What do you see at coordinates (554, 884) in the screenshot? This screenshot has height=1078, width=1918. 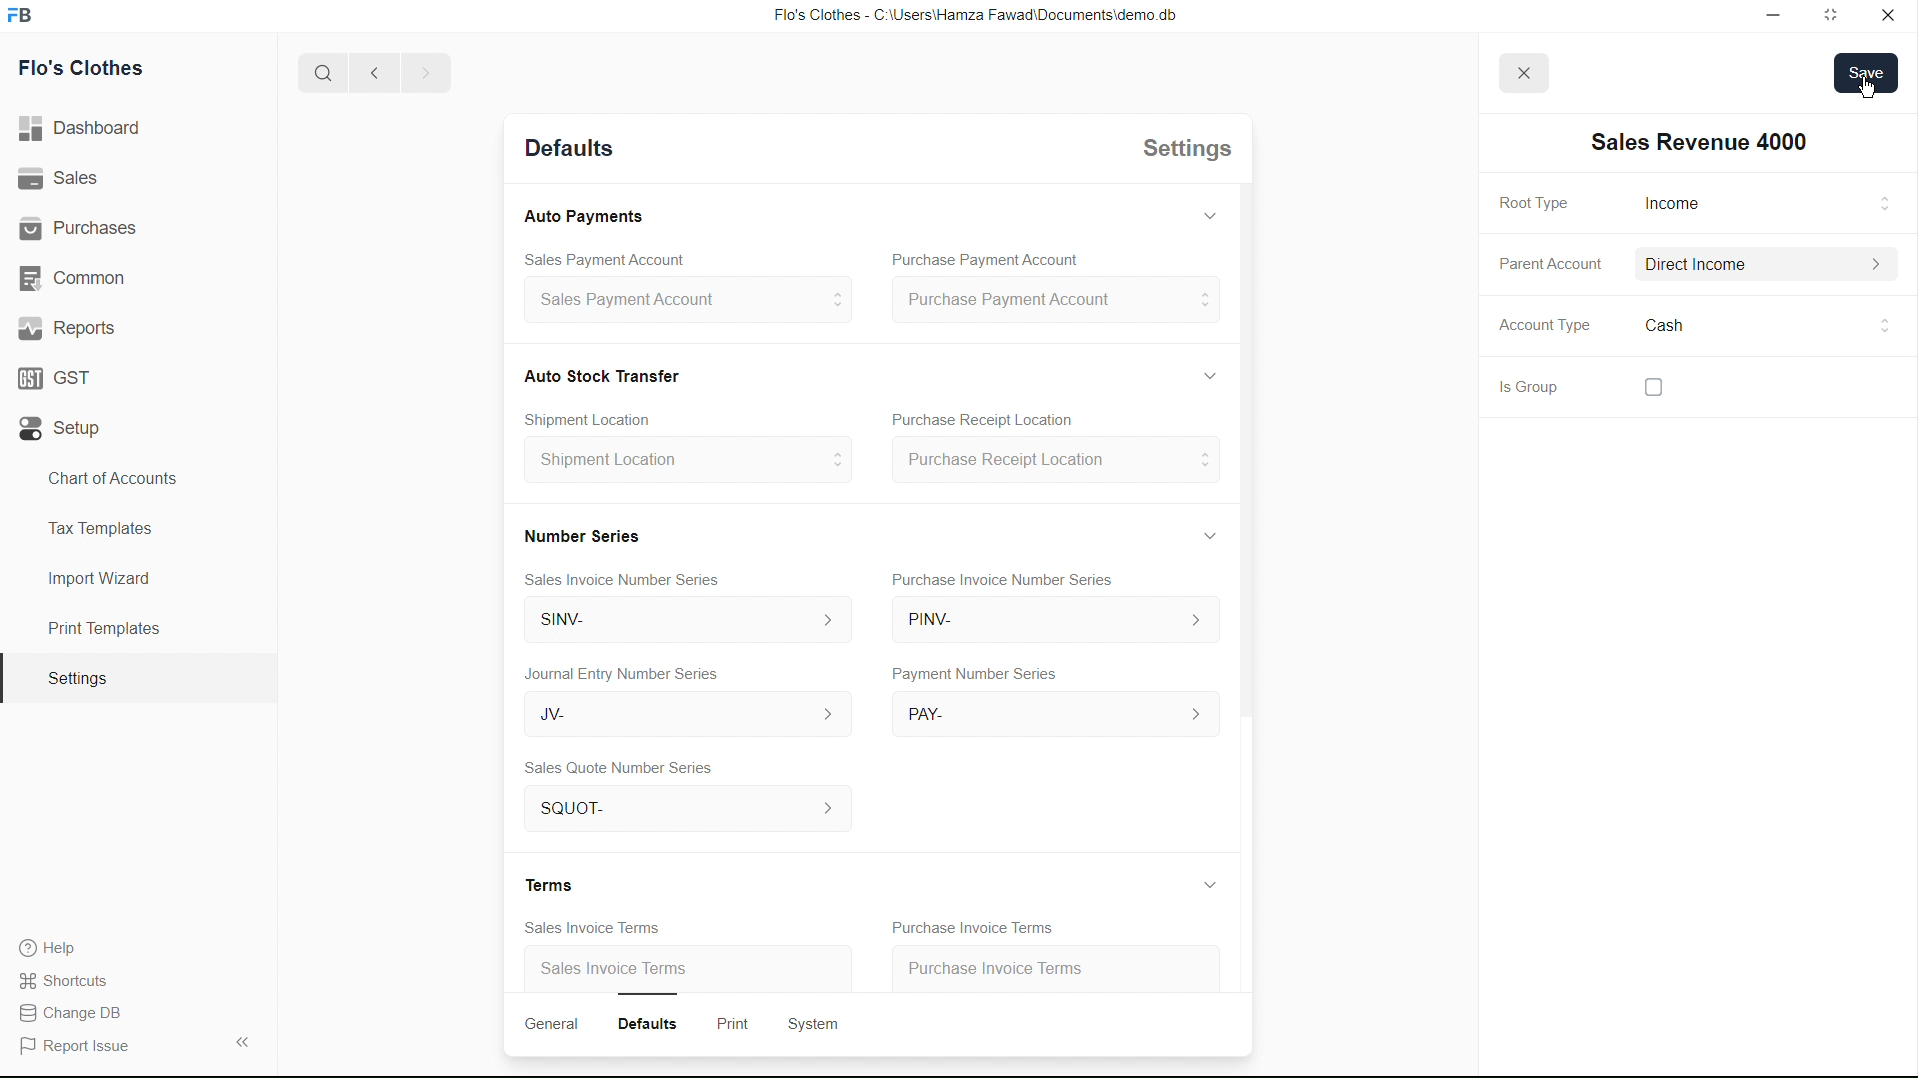 I see `Terms` at bounding box center [554, 884].